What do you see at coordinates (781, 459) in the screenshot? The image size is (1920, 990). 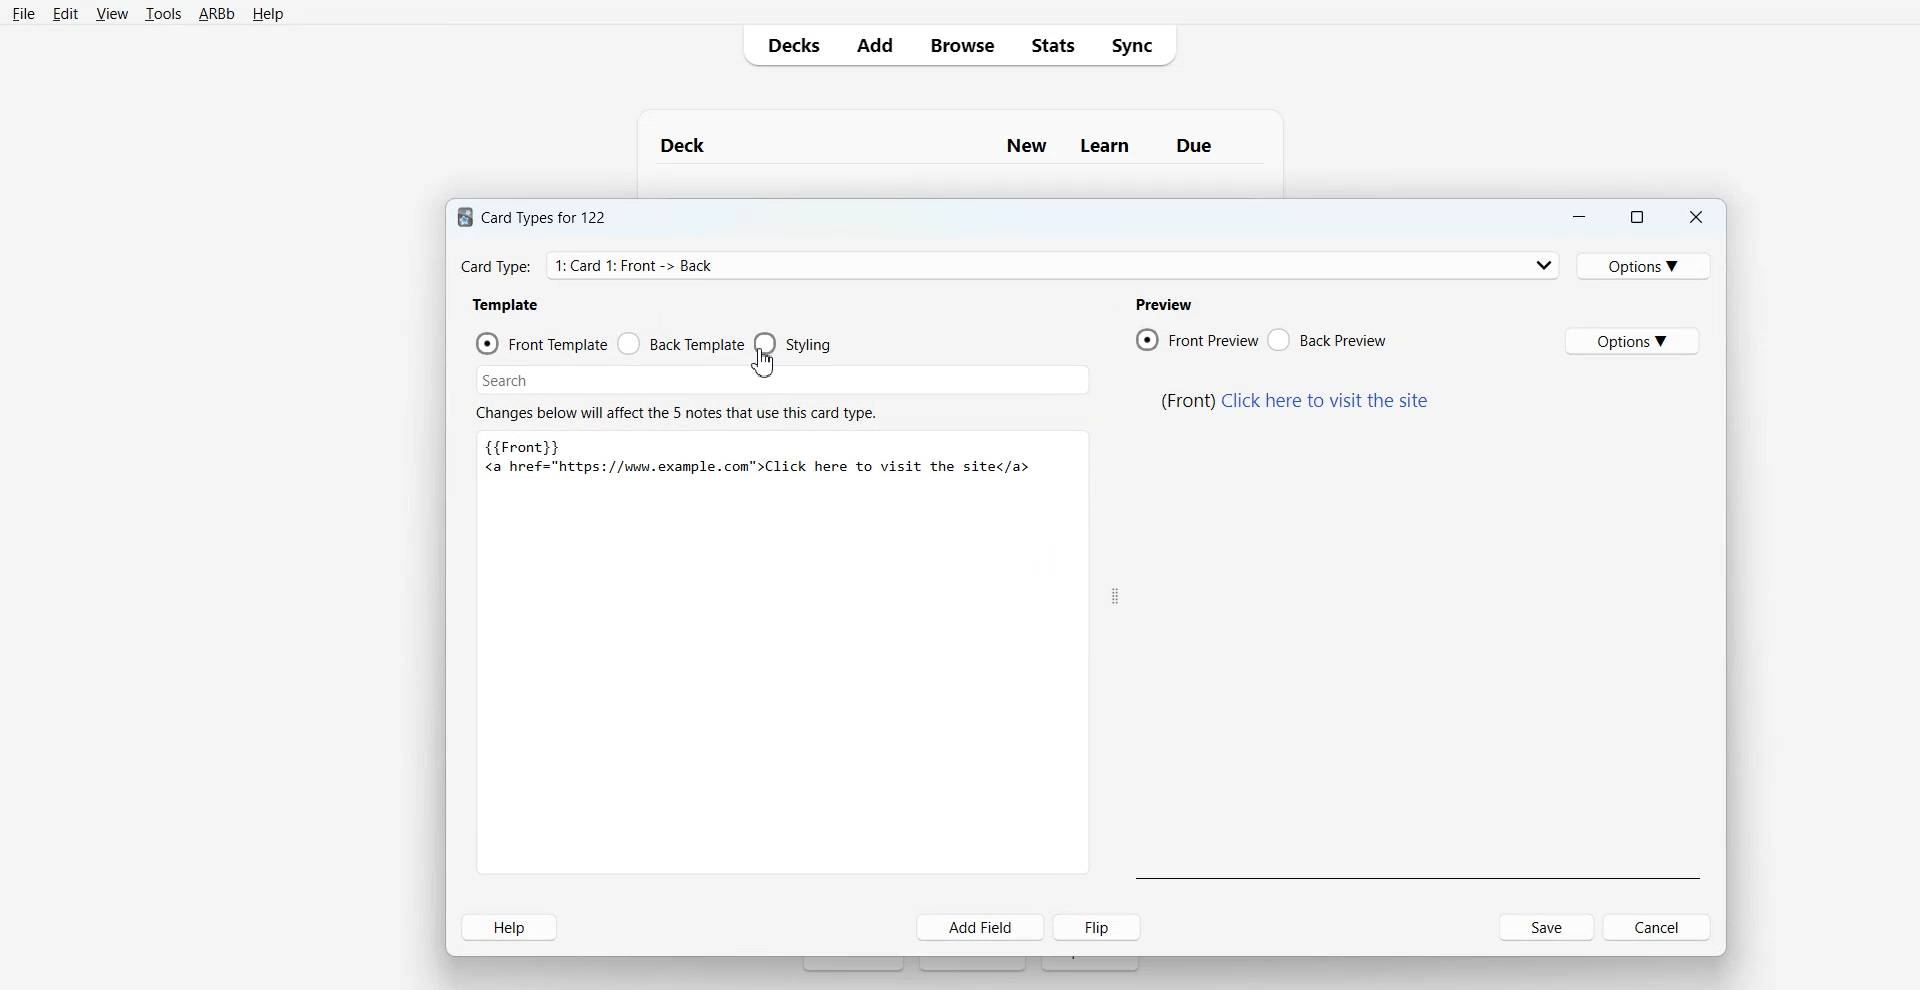 I see `text 4` at bounding box center [781, 459].